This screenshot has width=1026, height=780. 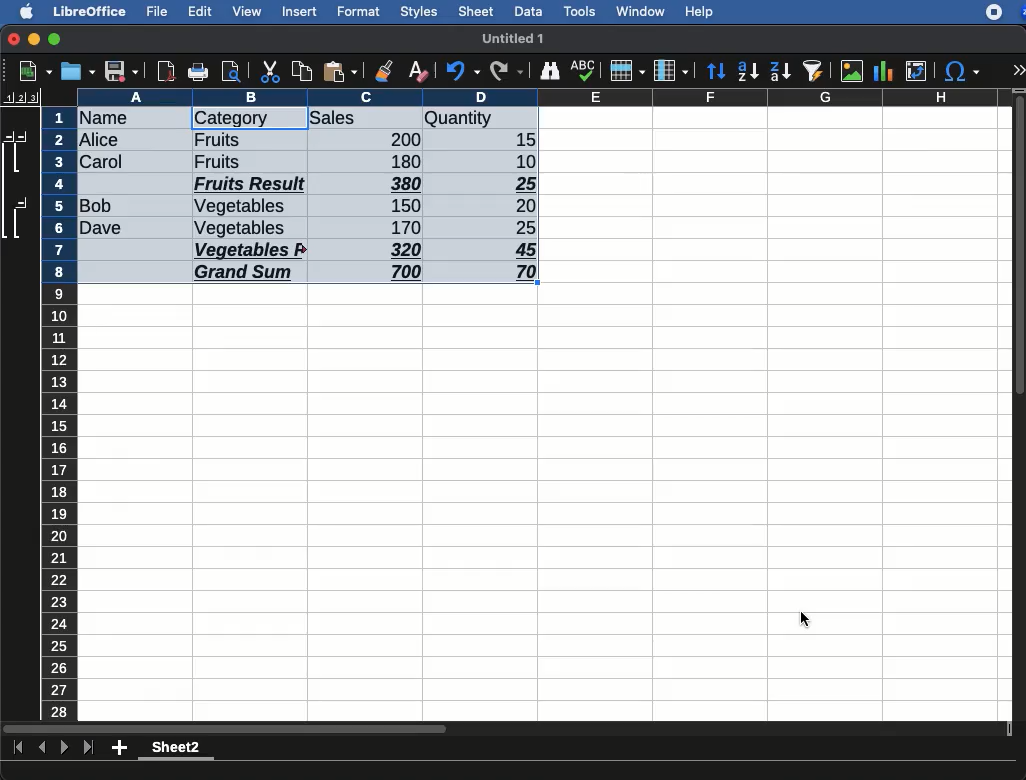 I want to click on first sheet, so click(x=20, y=748).